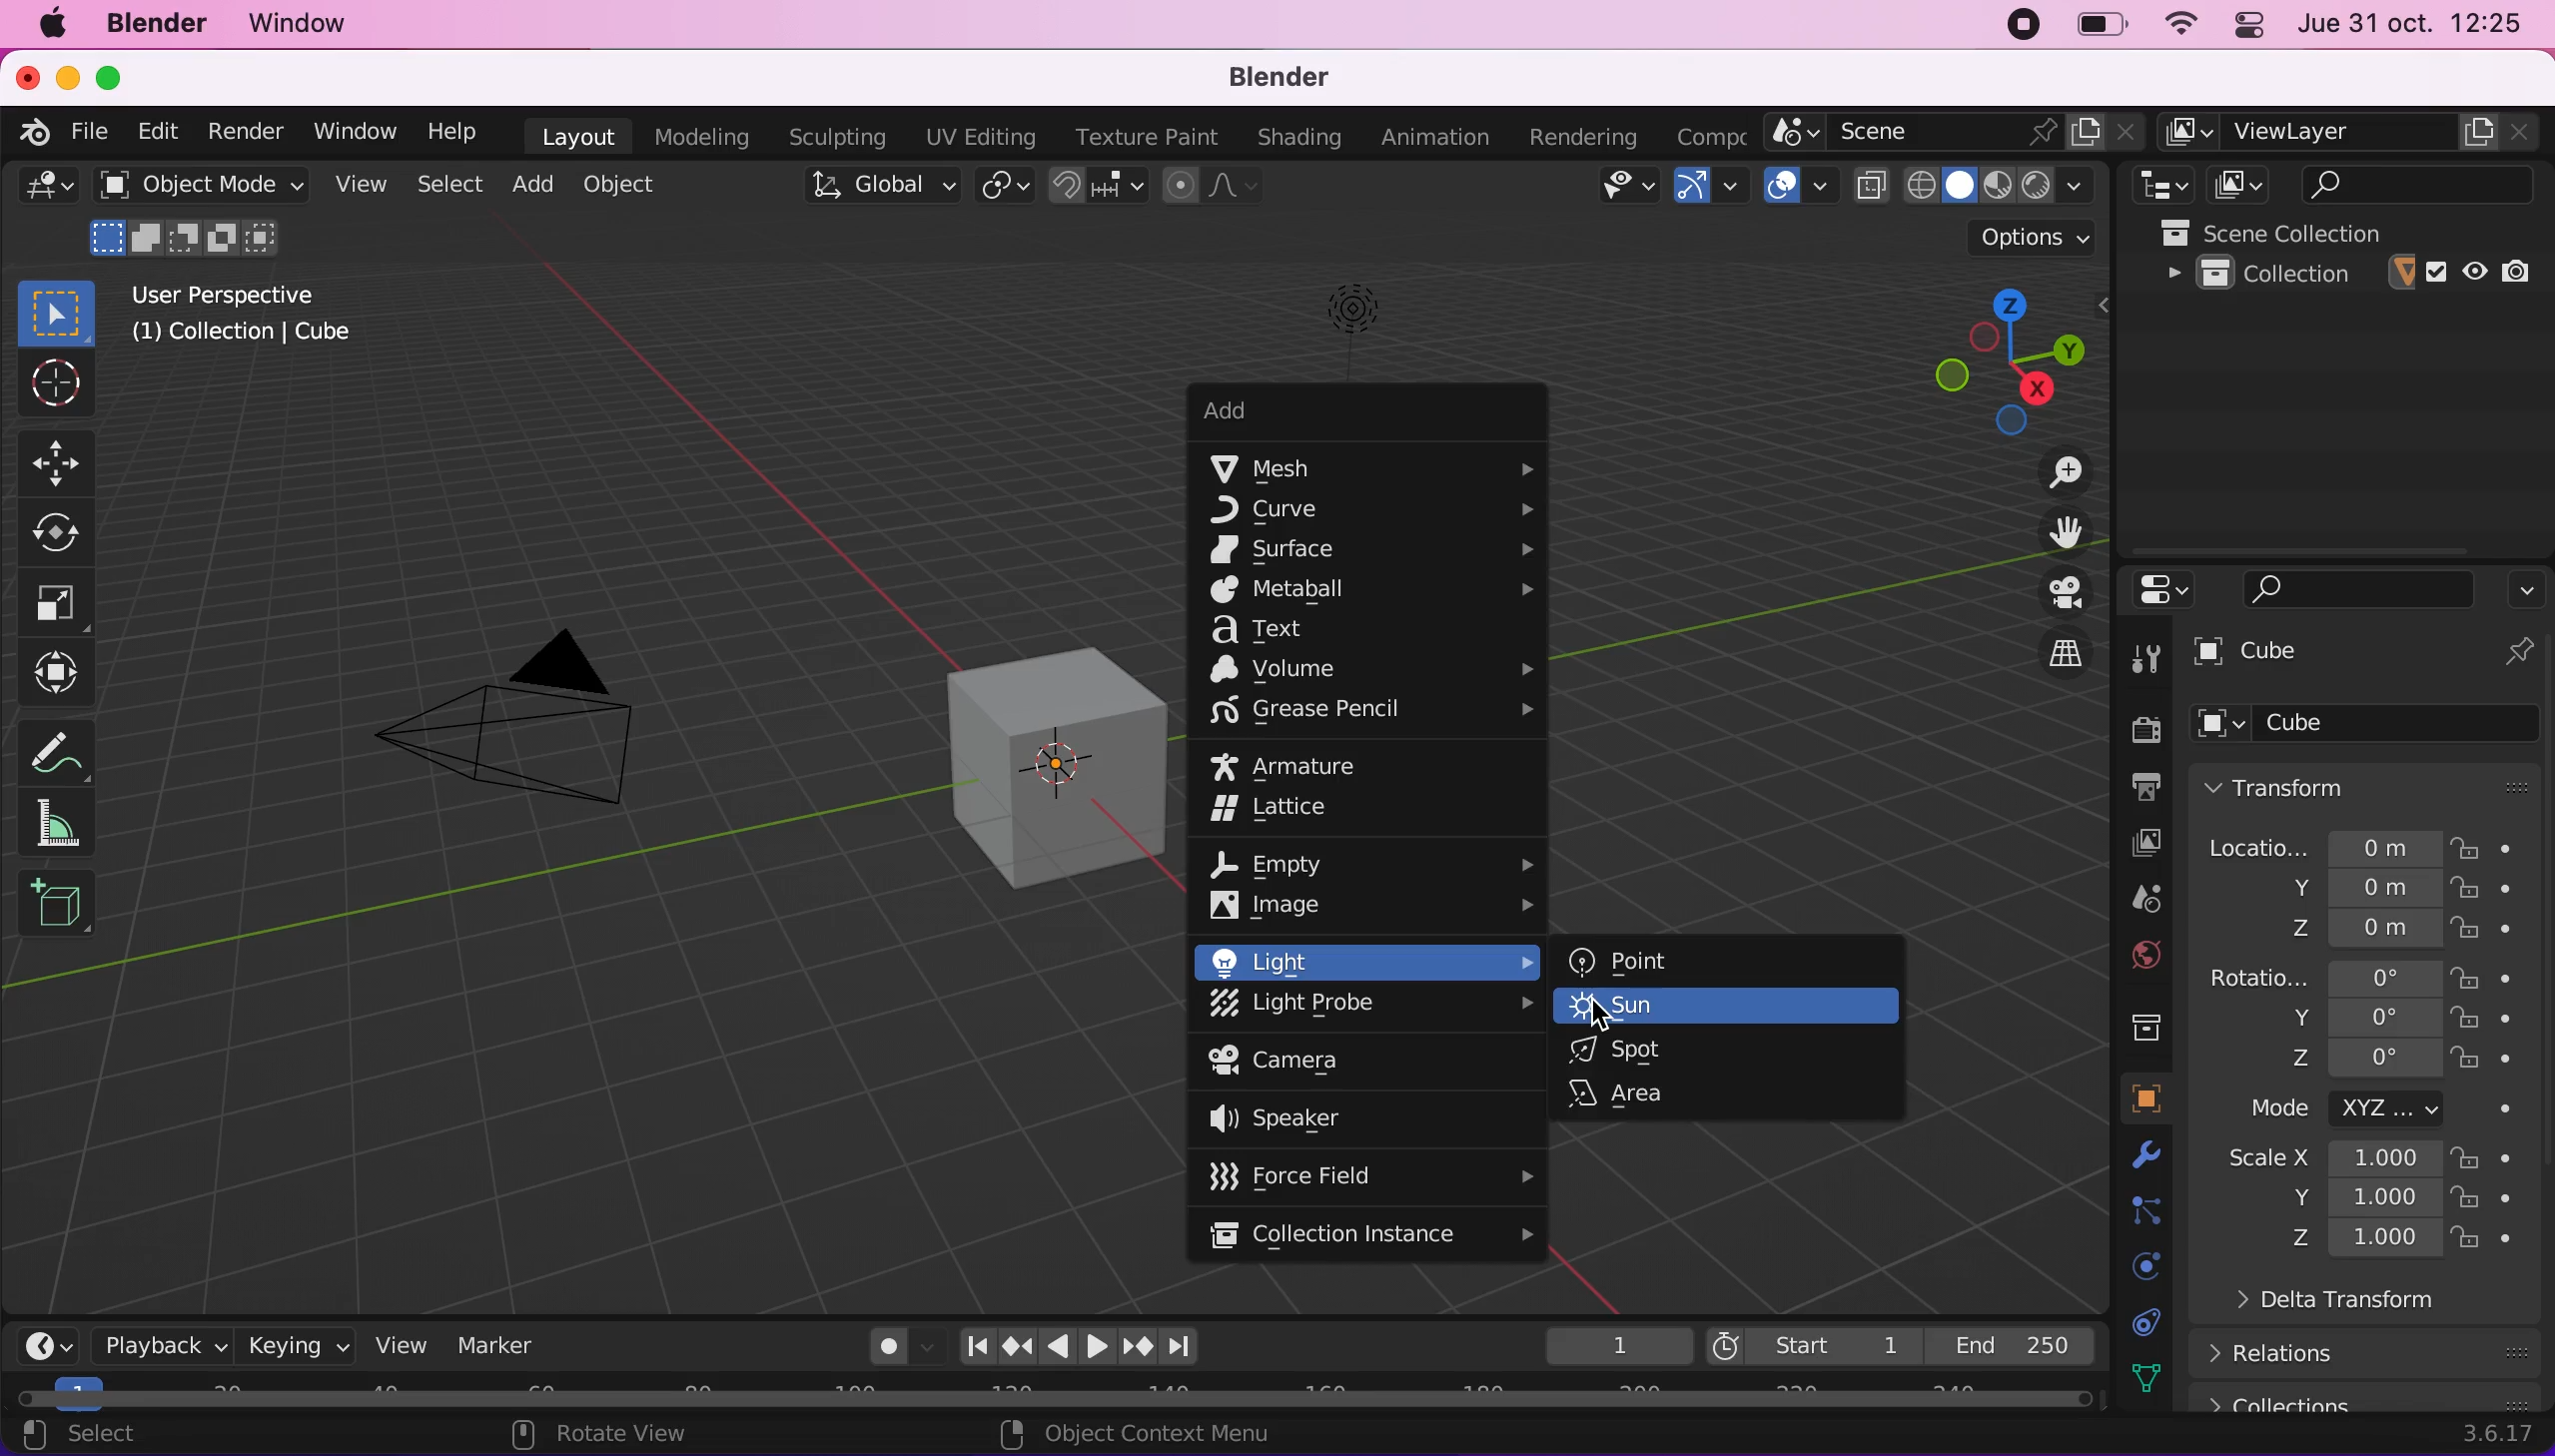 The width and height of the screenshot is (2555, 1456). Describe the element at coordinates (2501, 978) in the screenshot. I see `lock` at that location.